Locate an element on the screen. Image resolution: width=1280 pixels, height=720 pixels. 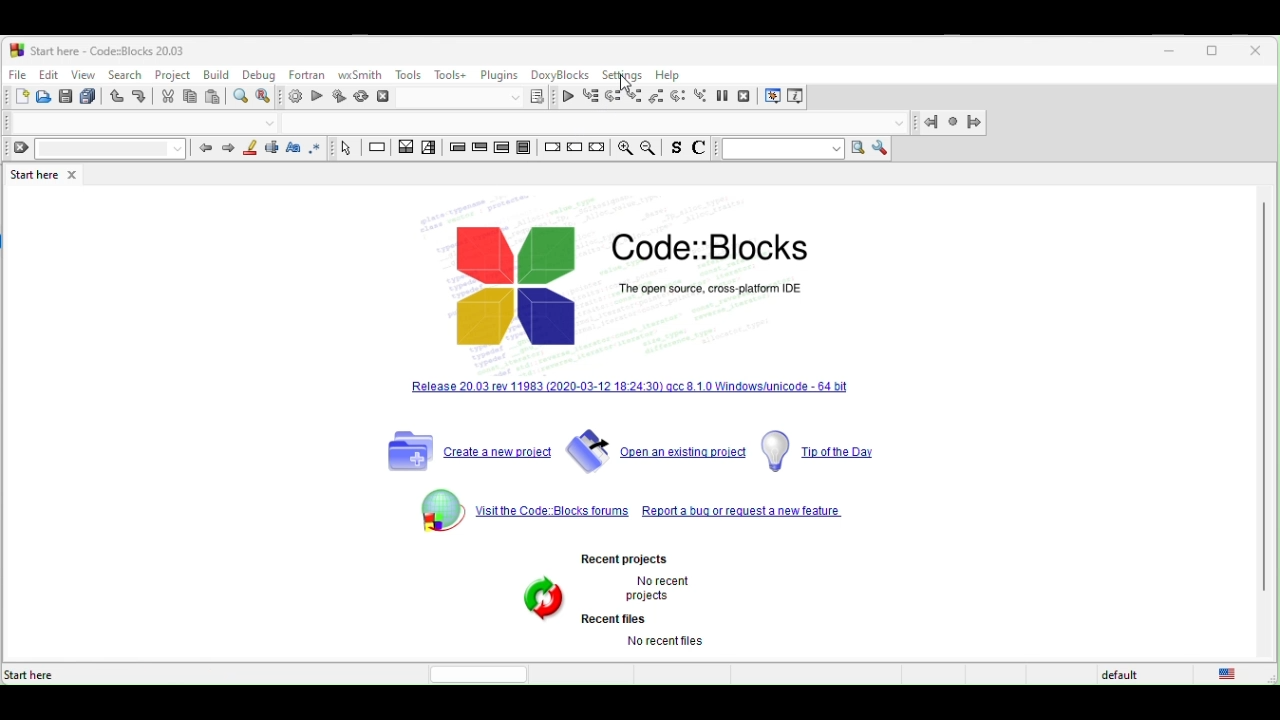
create a new project is located at coordinates (471, 452).